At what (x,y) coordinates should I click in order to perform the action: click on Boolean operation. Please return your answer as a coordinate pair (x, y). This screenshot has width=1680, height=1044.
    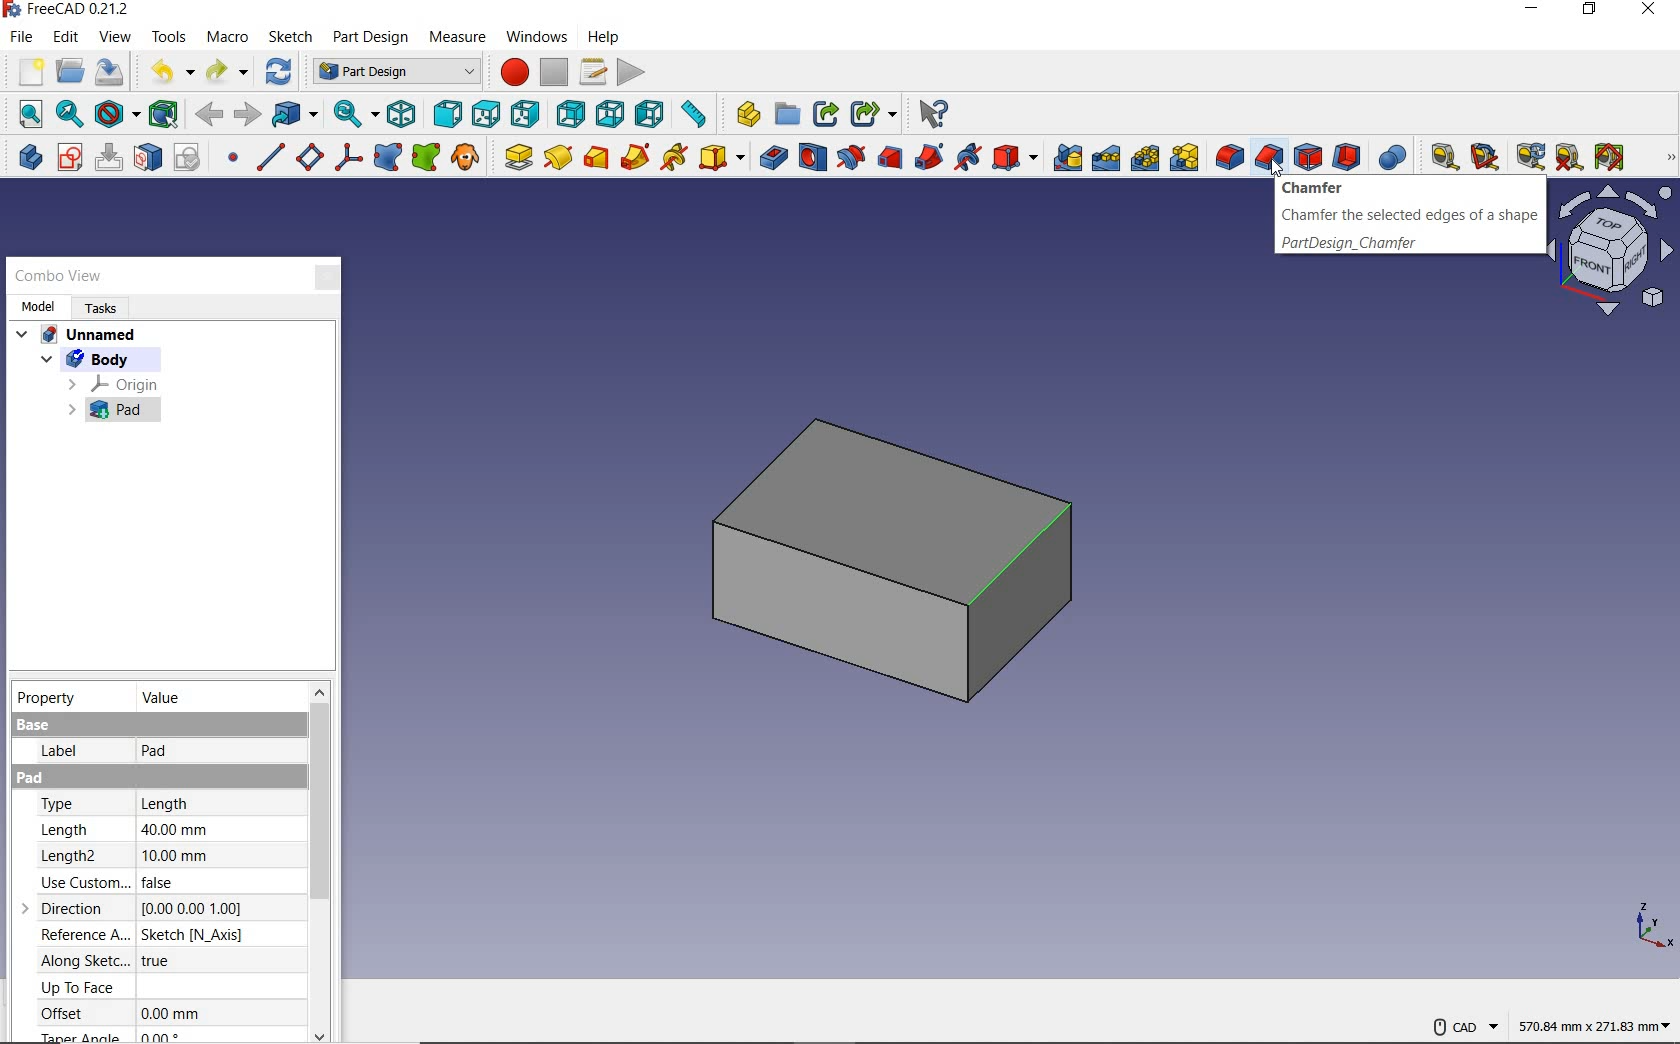
    Looking at the image, I should click on (1392, 157).